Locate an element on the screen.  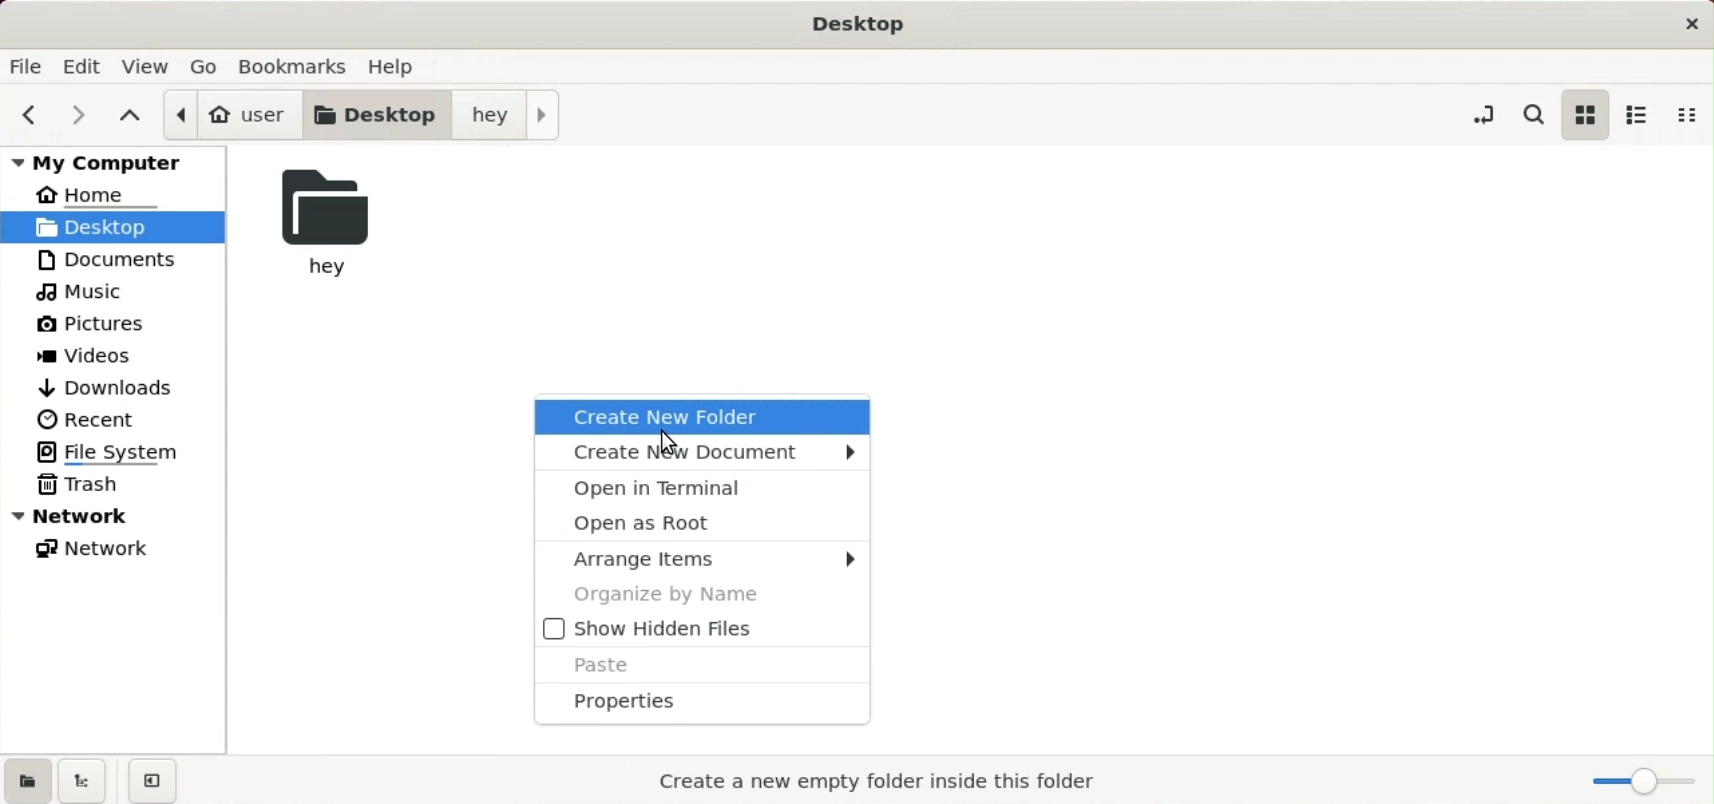
serch is located at coordinates (1536, 114).